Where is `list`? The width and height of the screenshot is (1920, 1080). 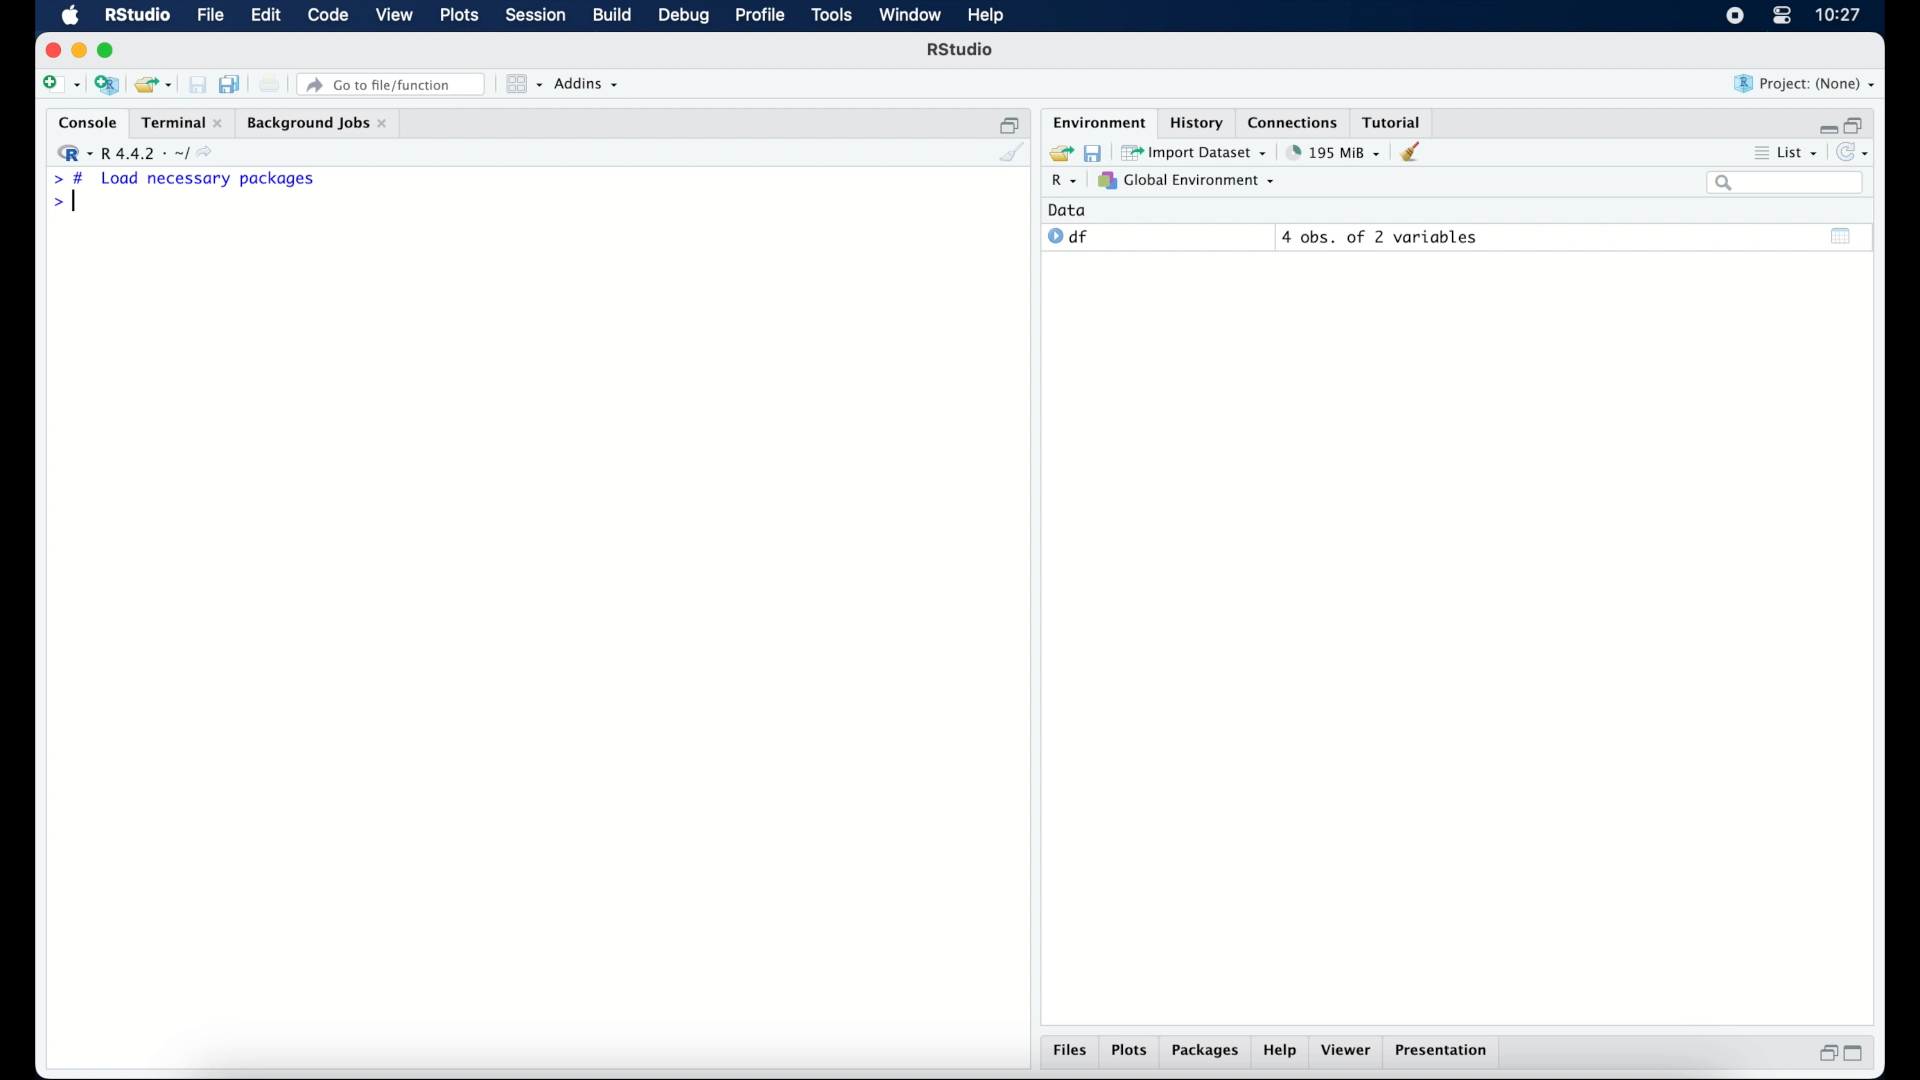 list is located at coordinates (1784, 155).